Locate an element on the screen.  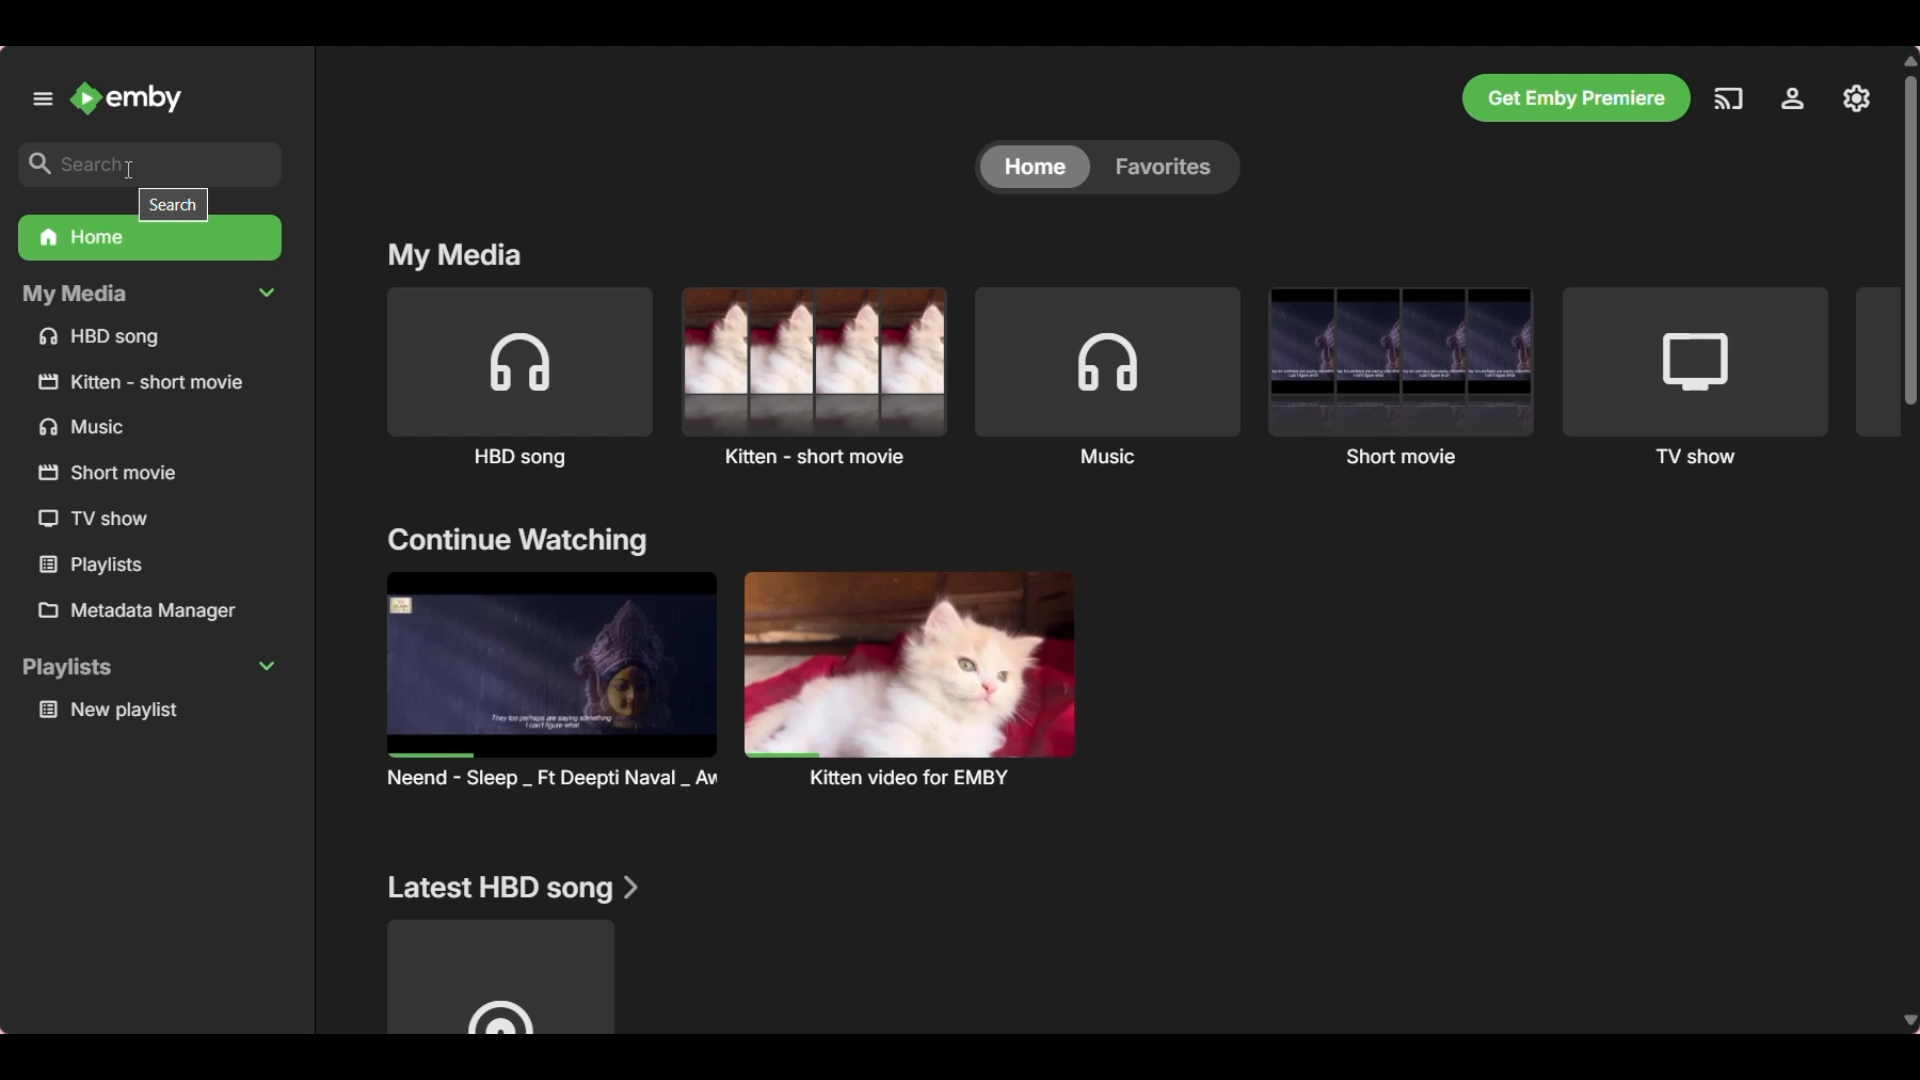
HBD song is located at coordinates (518, 376).